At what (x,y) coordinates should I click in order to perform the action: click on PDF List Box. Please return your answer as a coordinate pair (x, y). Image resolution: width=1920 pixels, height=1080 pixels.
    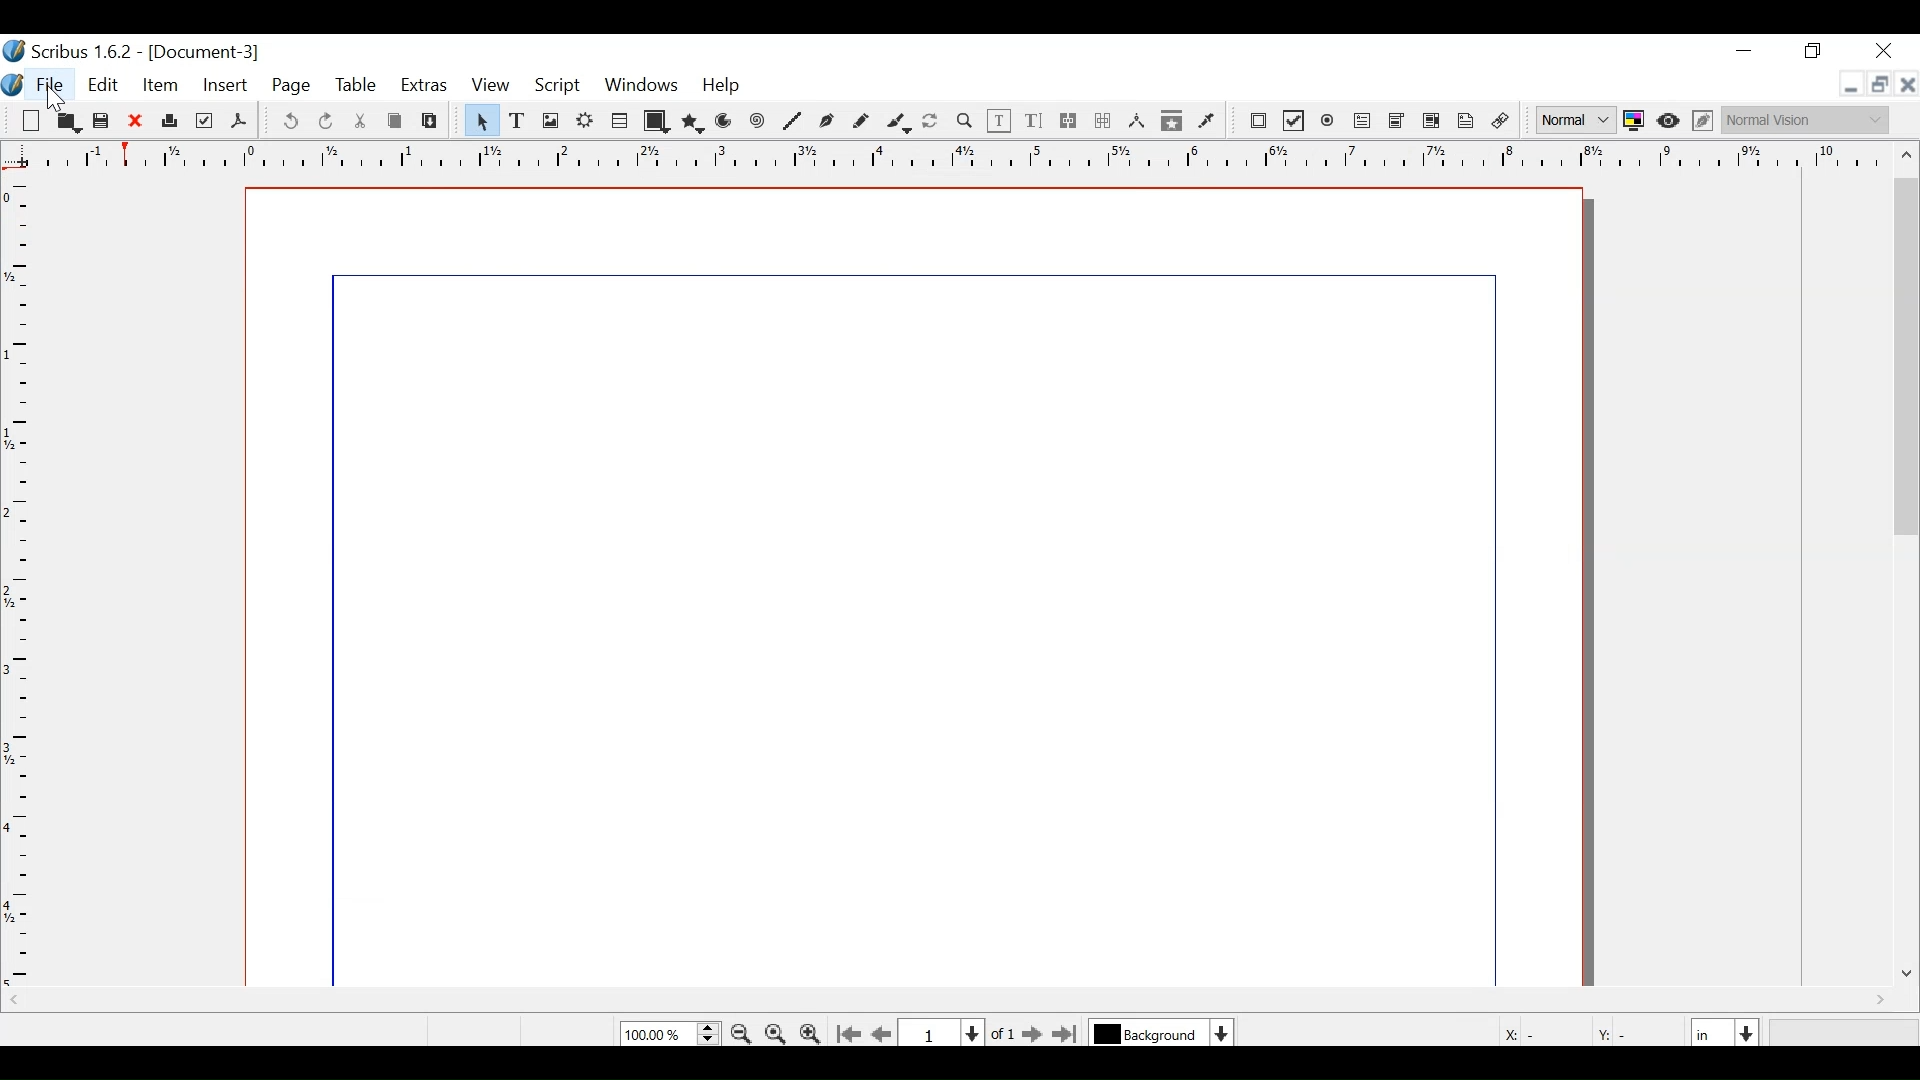
    Looking at the image, I should click on (1433, 122).